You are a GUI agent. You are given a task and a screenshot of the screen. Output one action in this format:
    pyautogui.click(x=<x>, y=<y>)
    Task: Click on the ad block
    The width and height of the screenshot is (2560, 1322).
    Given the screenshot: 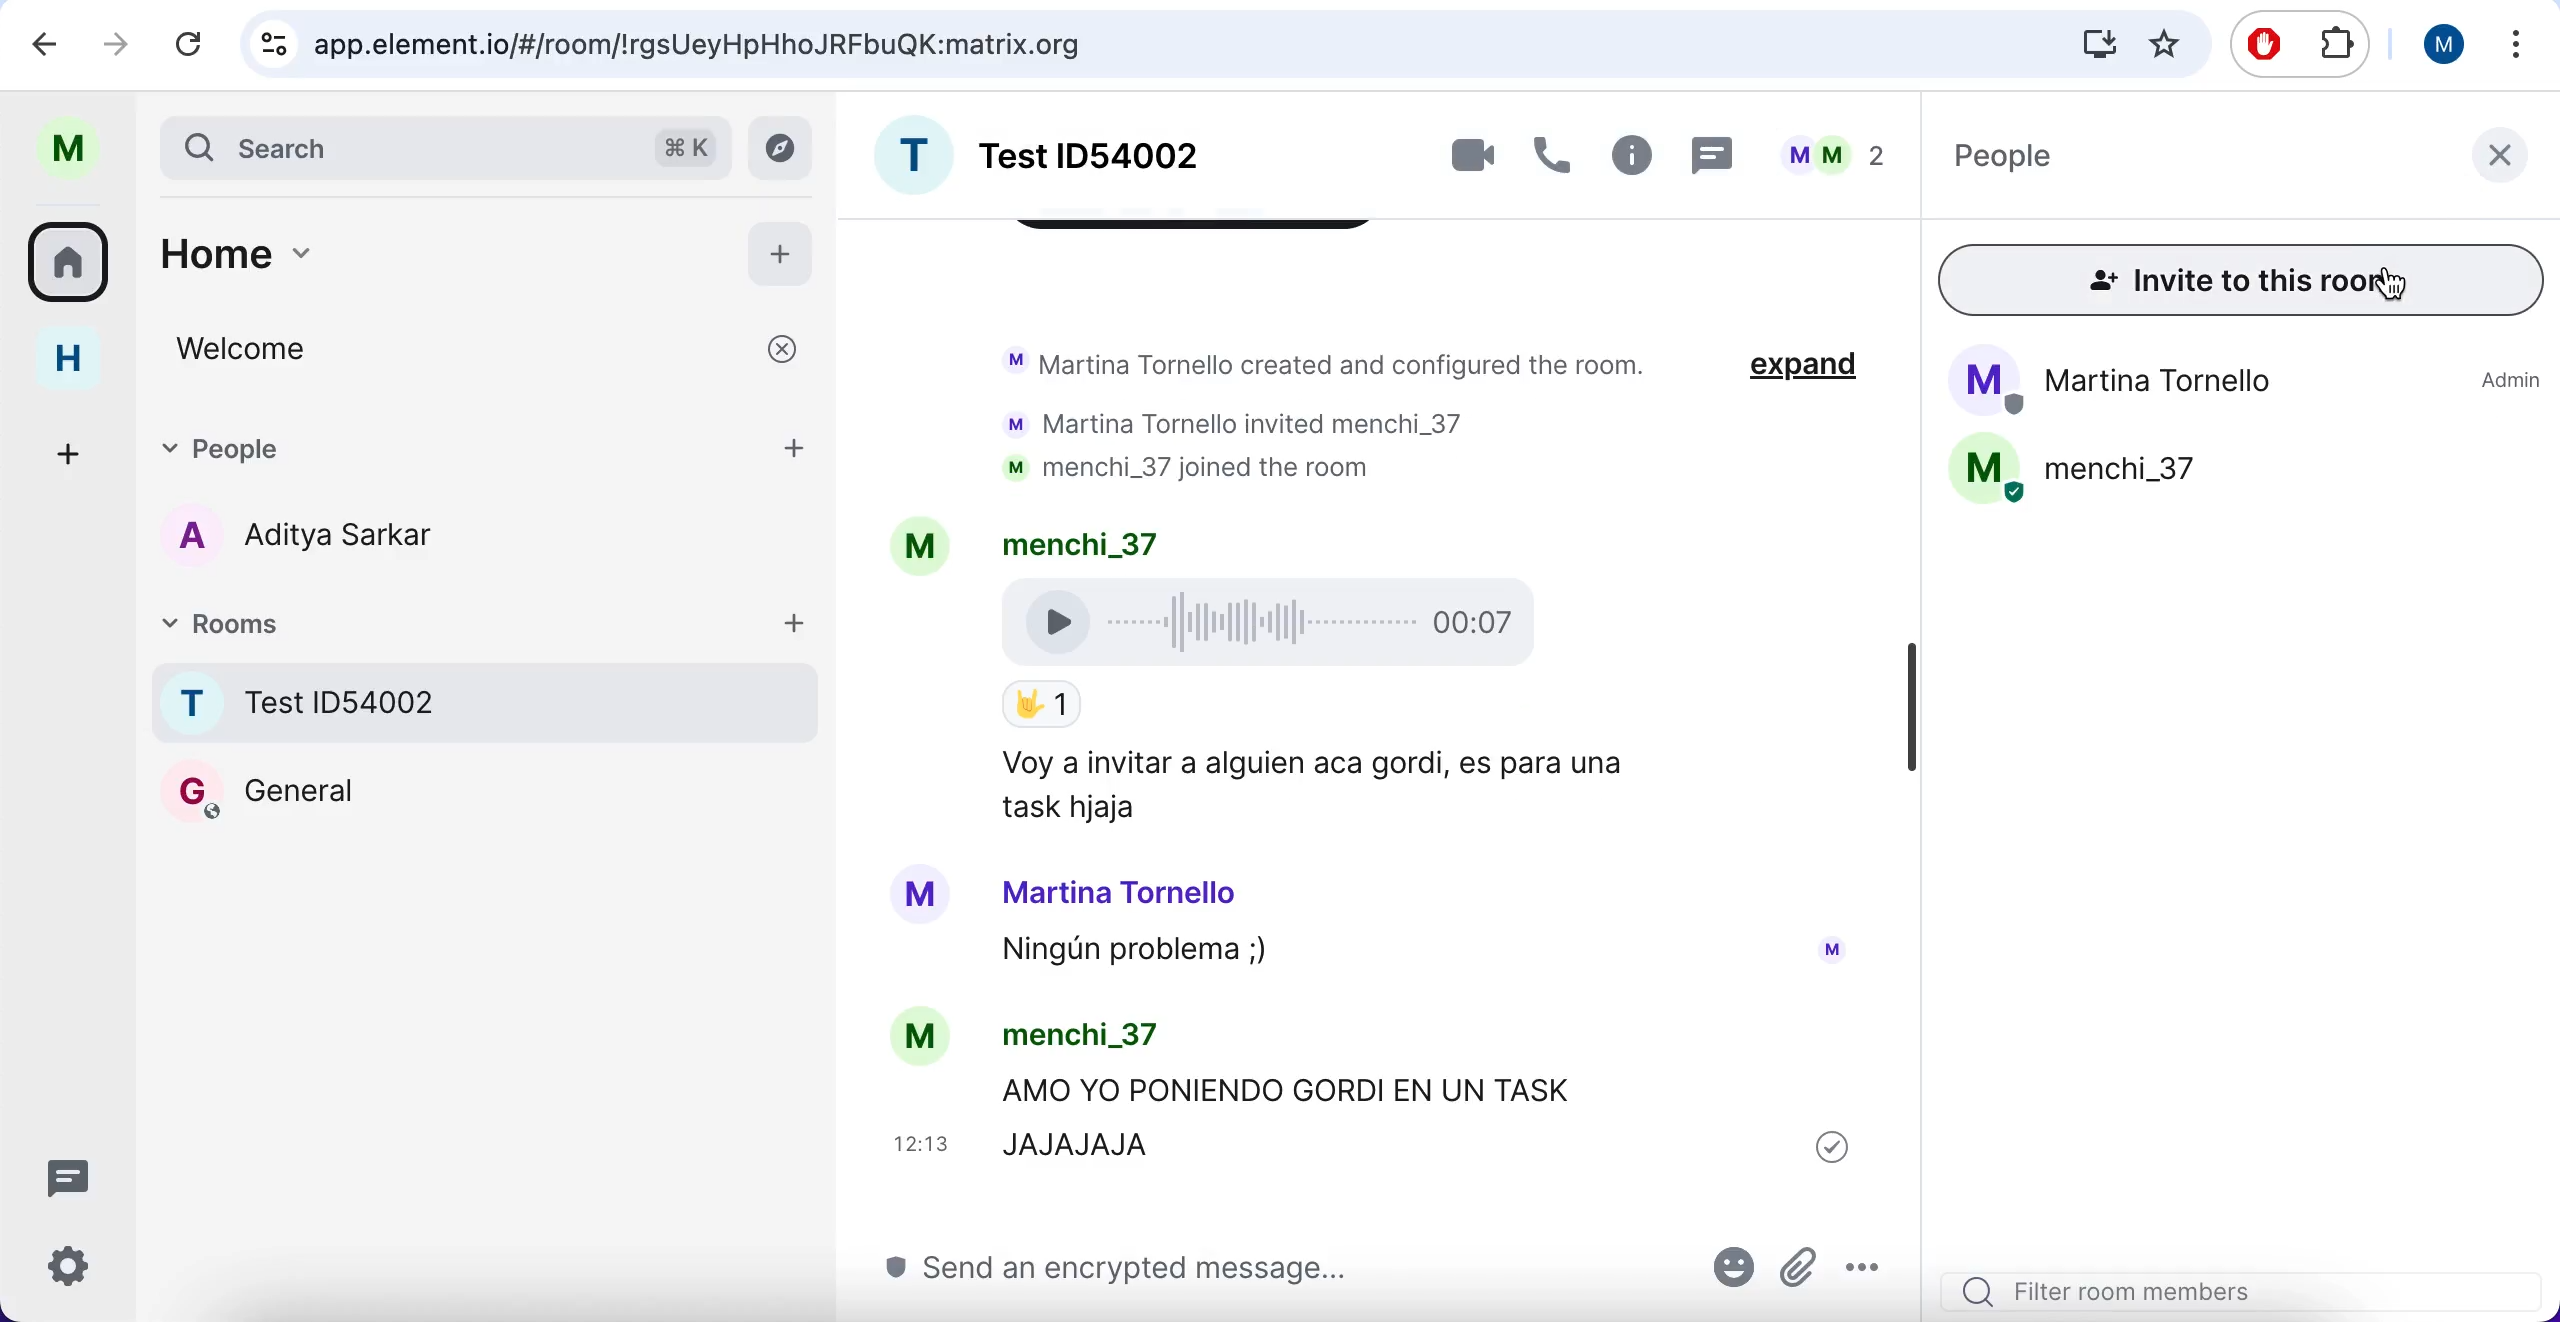 What is the action you would take?
    pyautogui.click(x=2264, y=45)
    